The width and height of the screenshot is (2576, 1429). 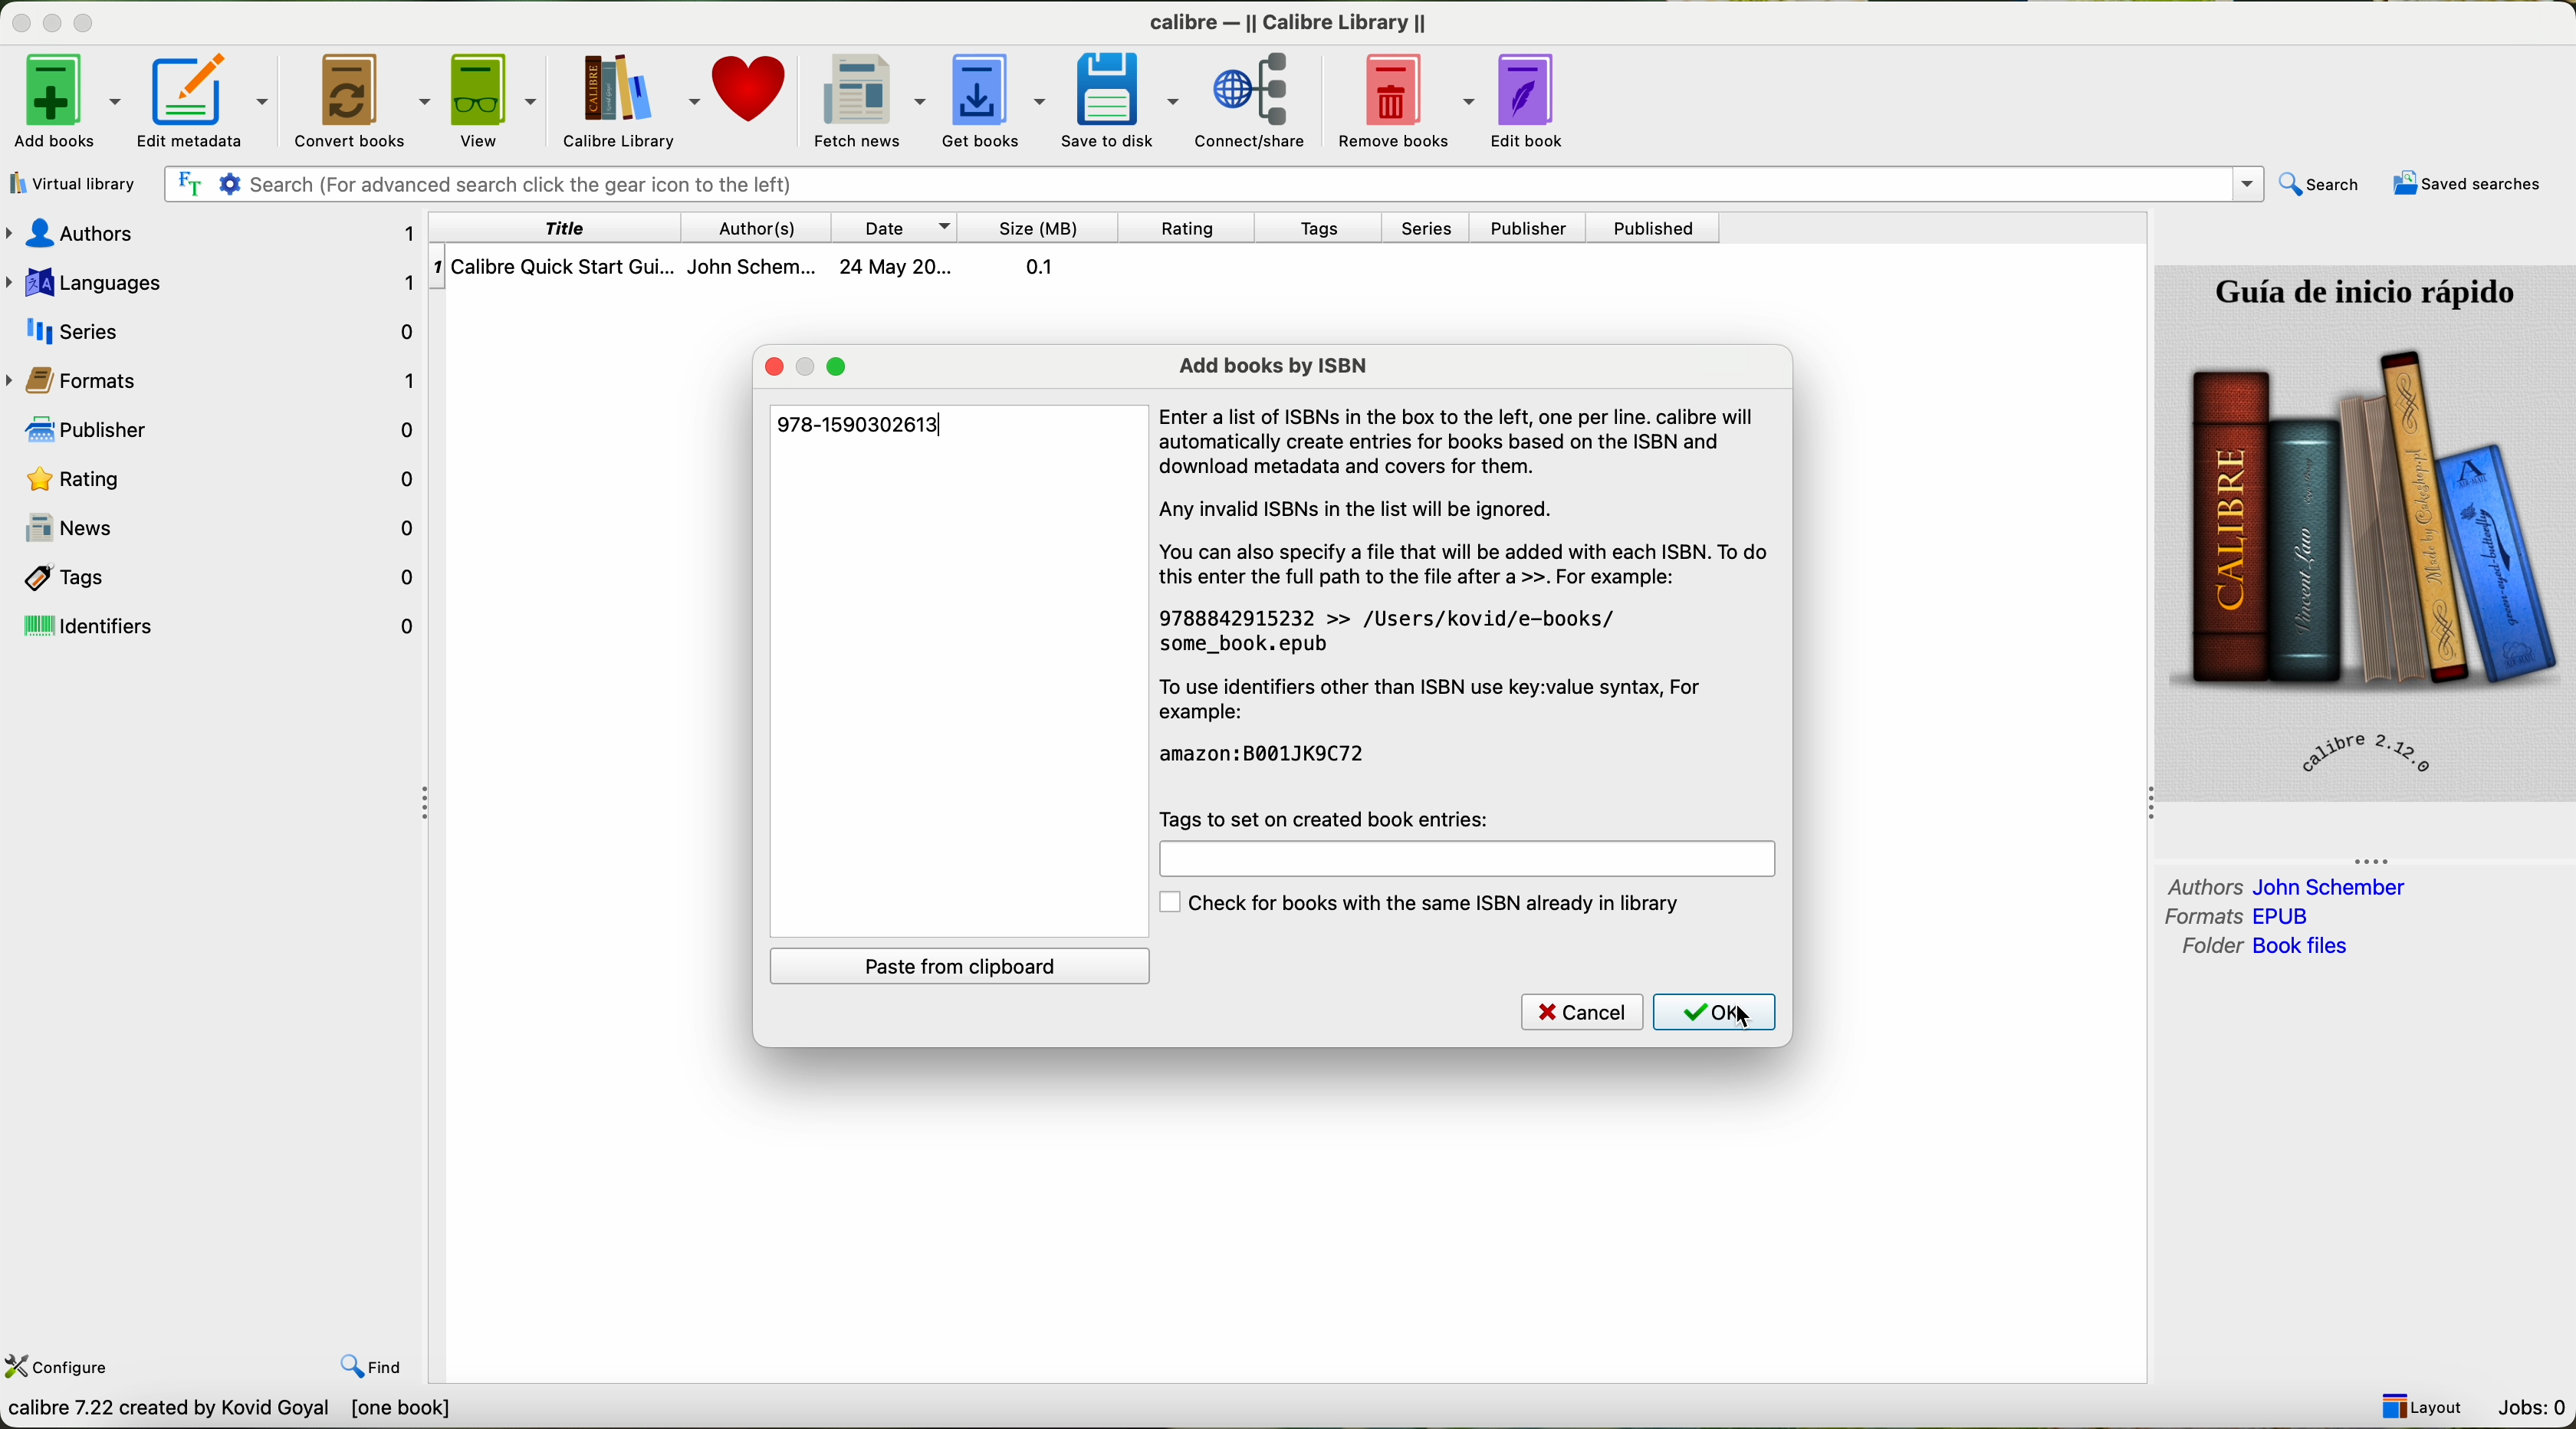 What do you see at coordinates (501, 98) in the screenshot?
I see `view` at bounding box center [501, 98].